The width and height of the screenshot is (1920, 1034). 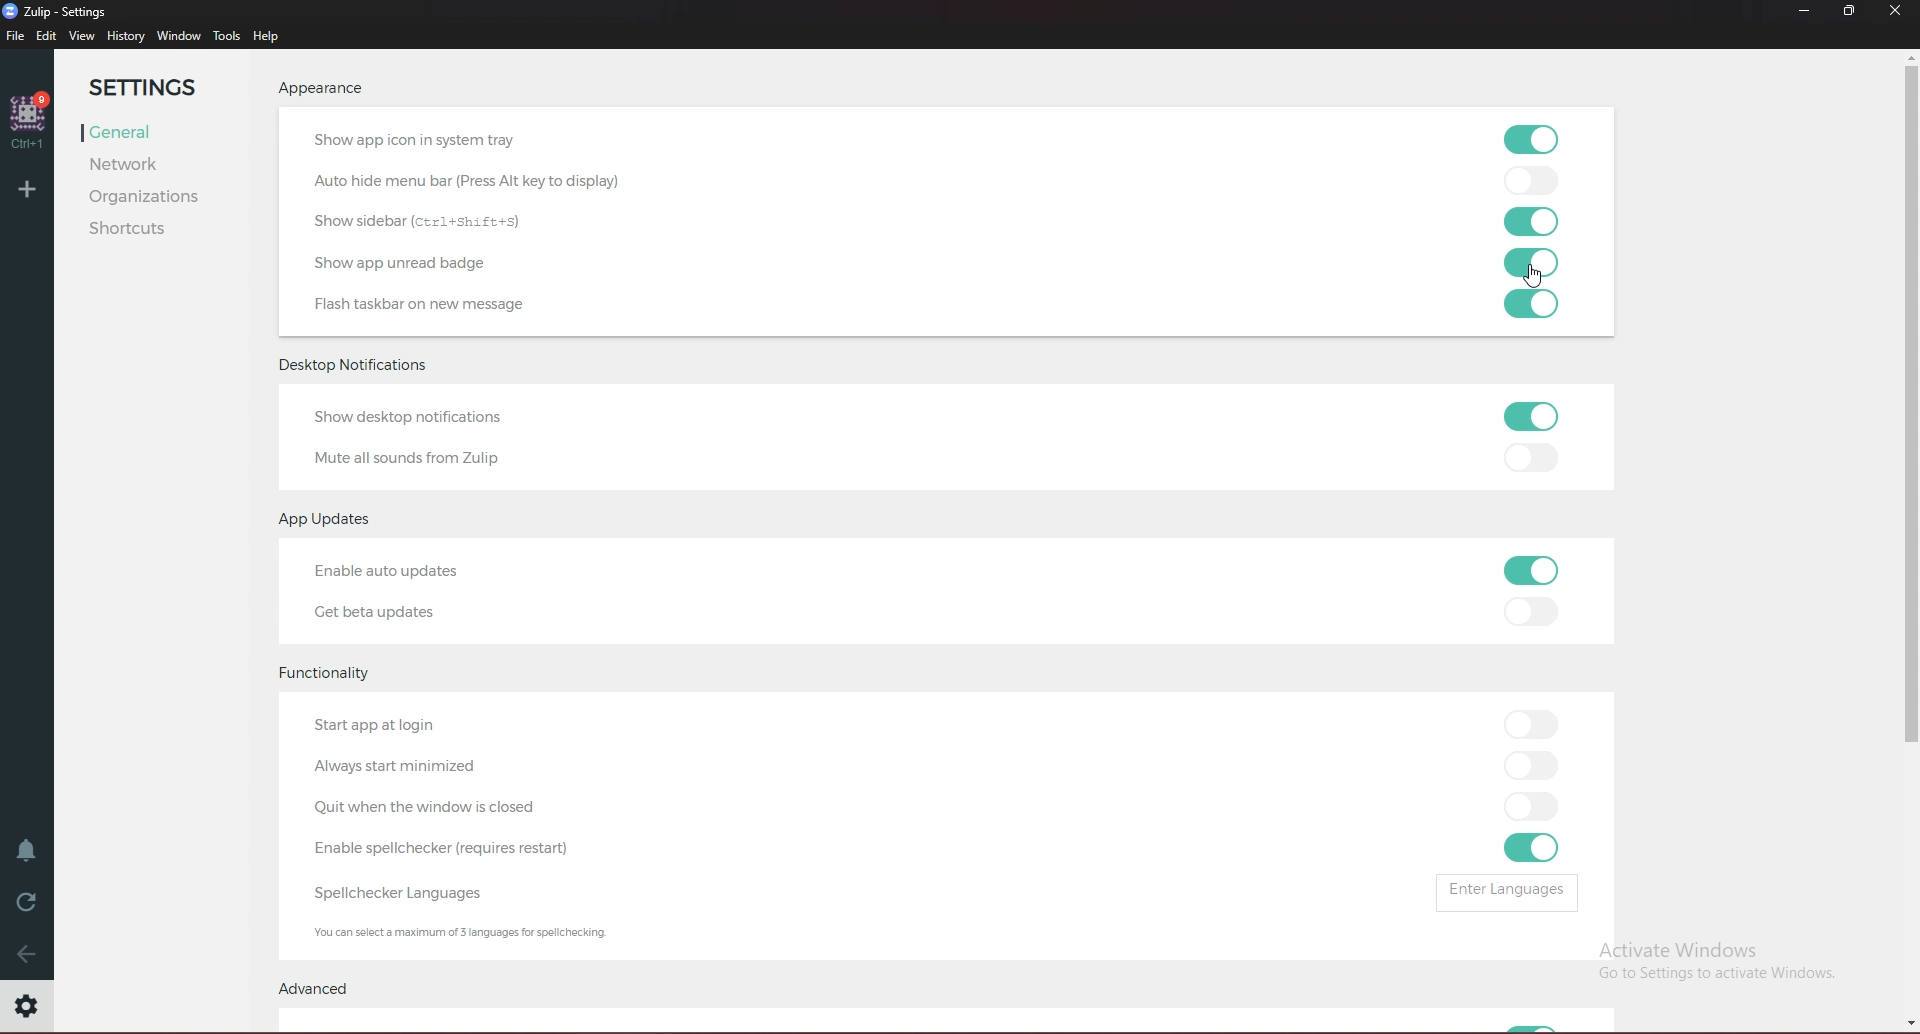 I want to click on toggle, so click(x=1533, y=418).